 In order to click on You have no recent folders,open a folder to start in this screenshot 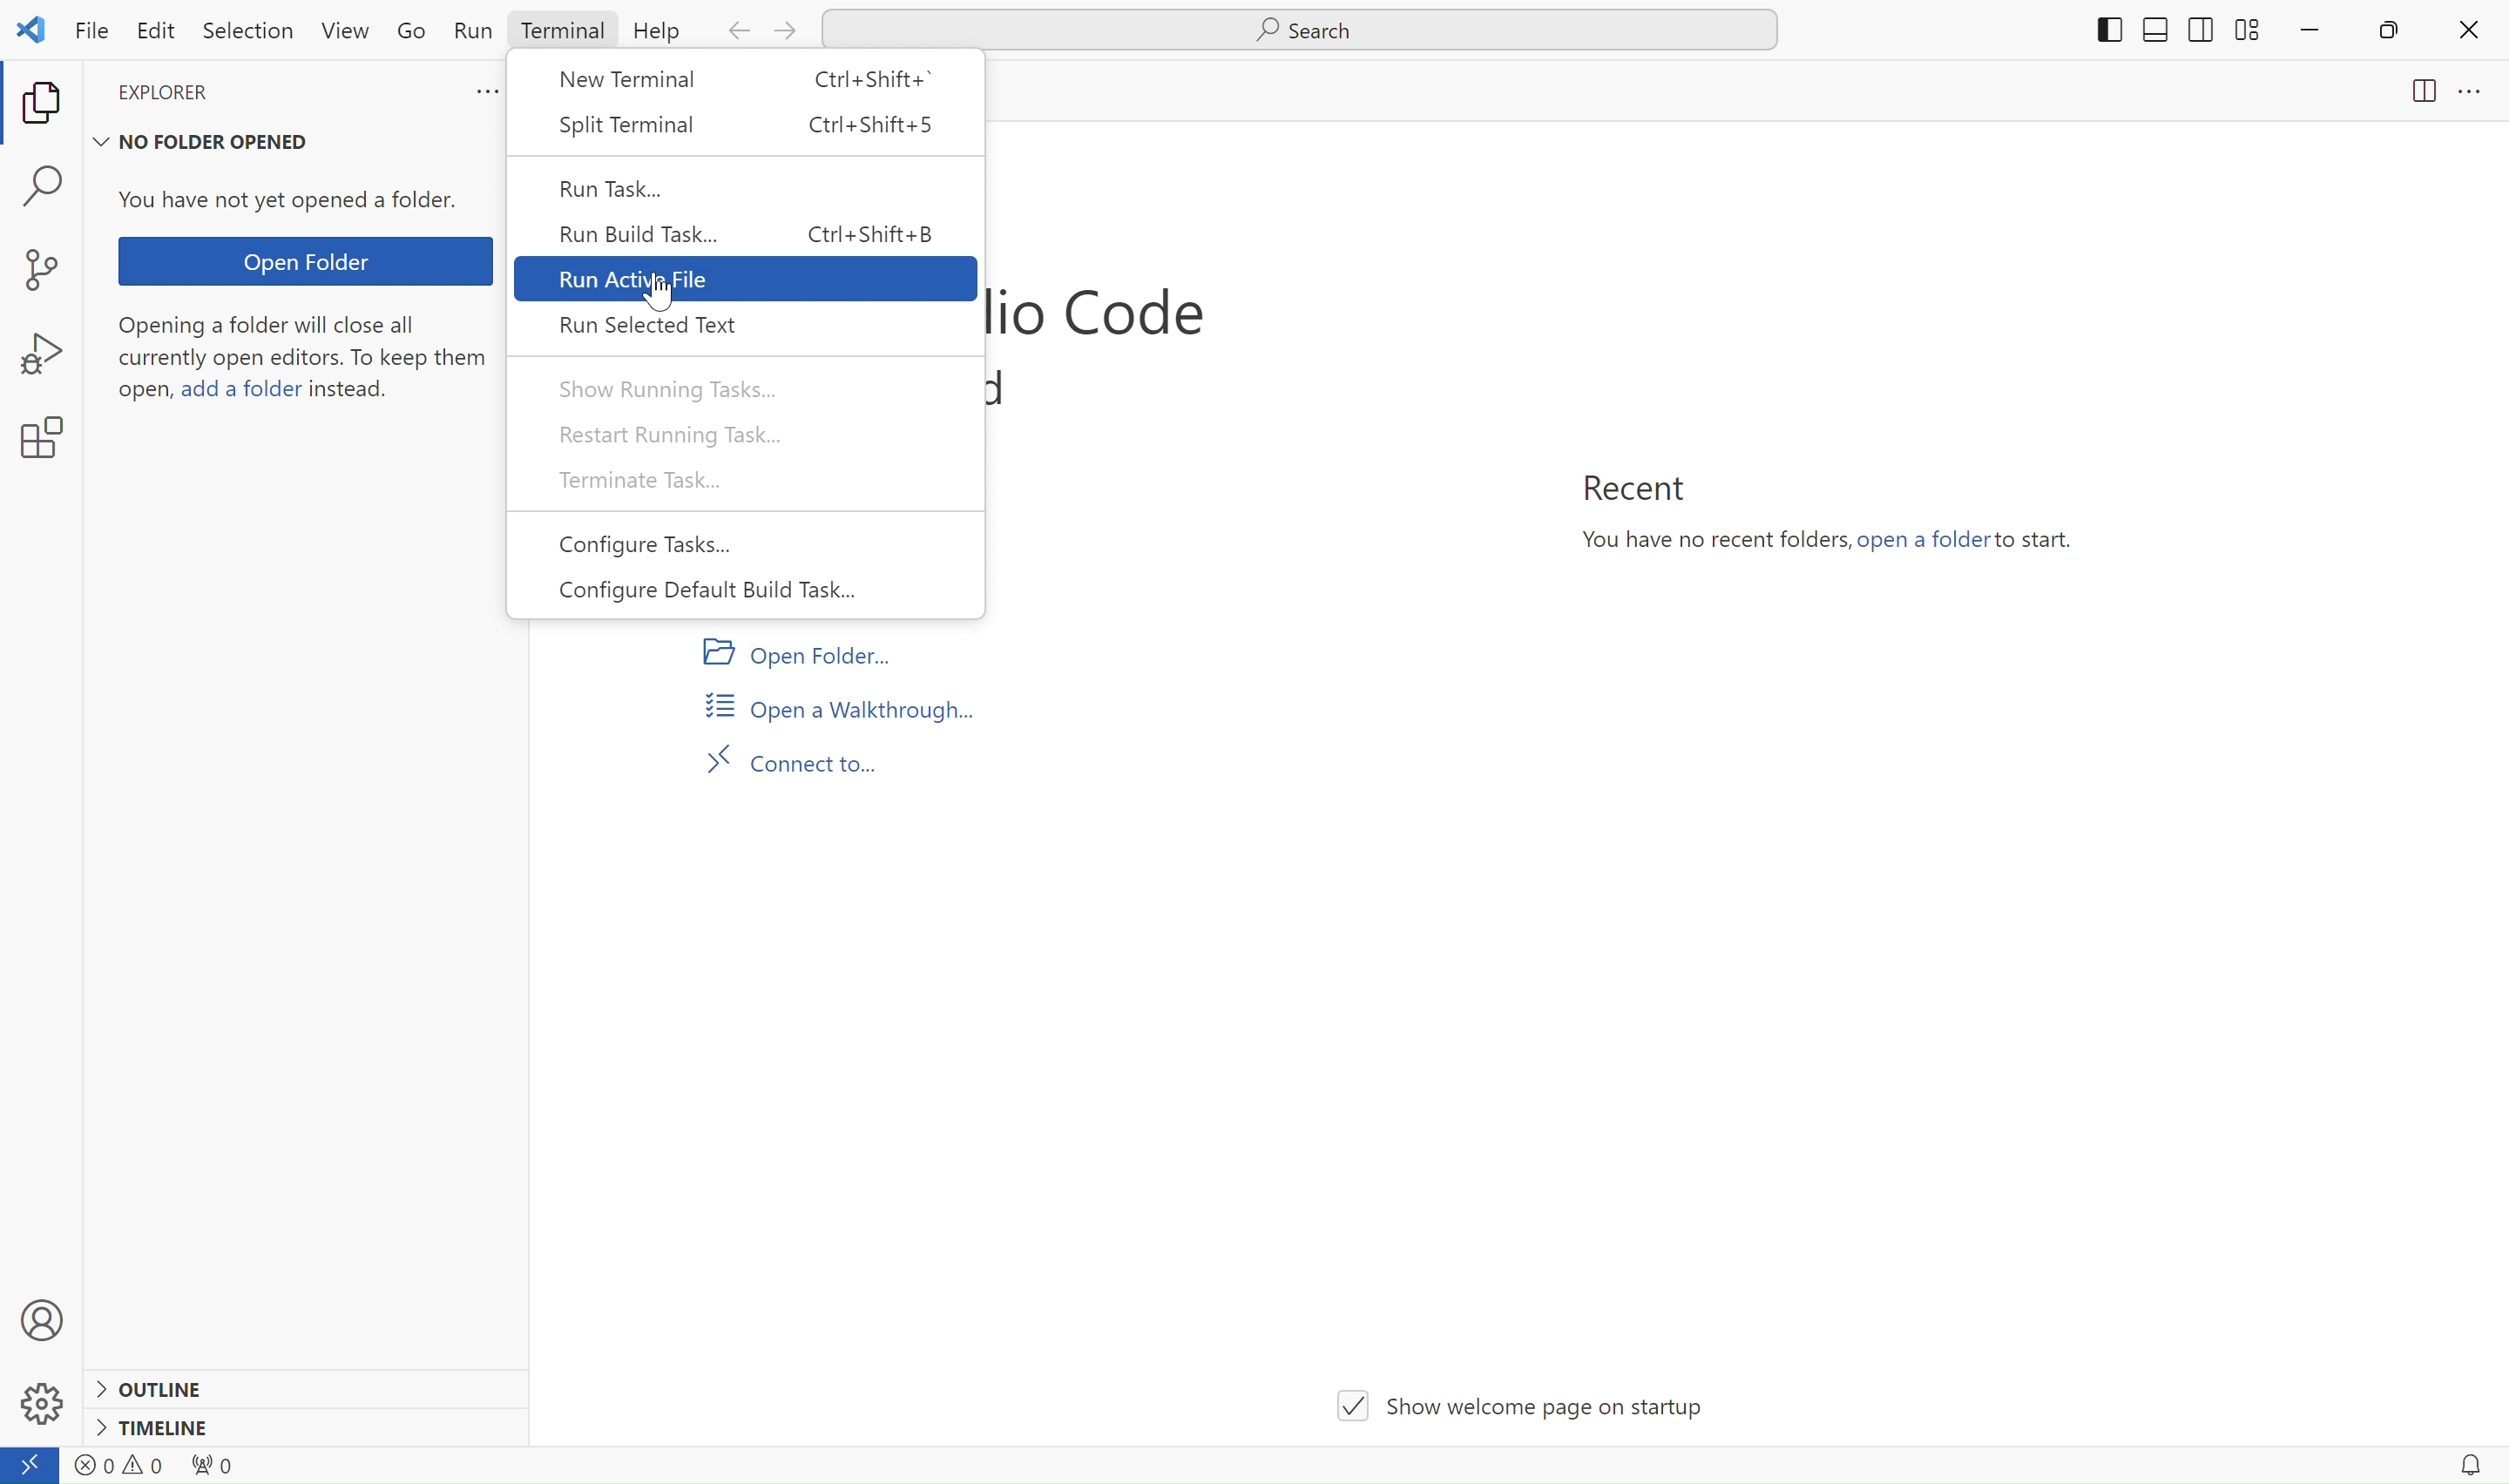, I will do `click(1829, 549)`.